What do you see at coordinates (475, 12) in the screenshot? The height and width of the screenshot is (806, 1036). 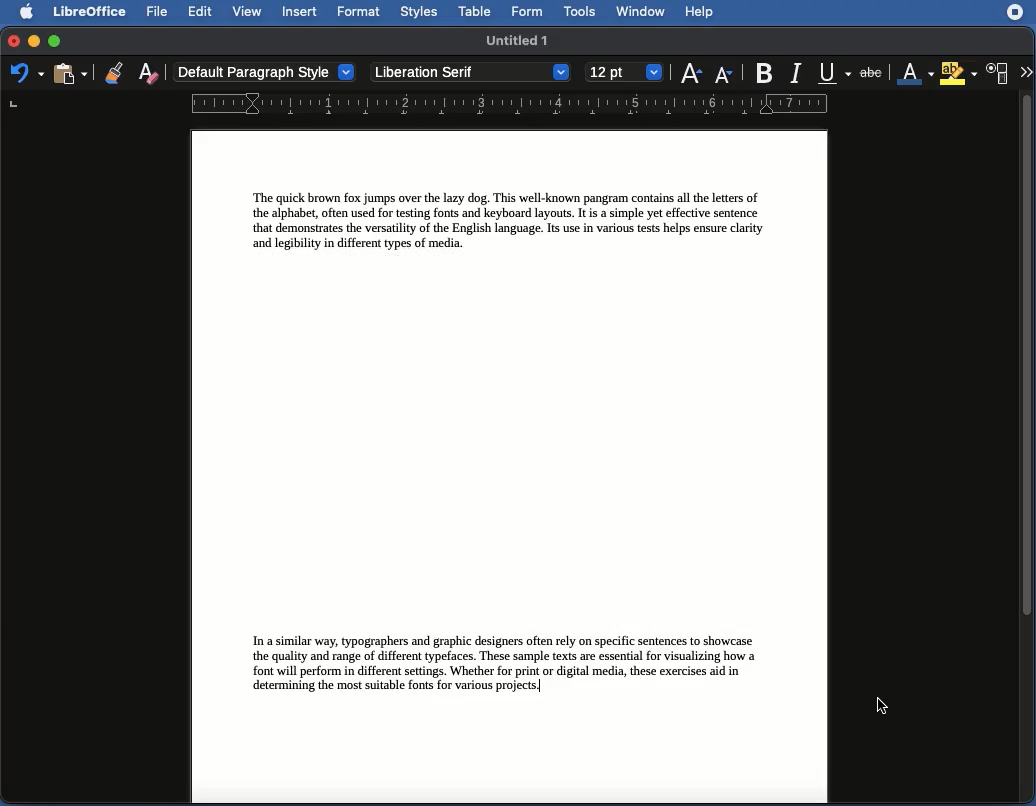 I see `Table` at bounding box center [475, 12].